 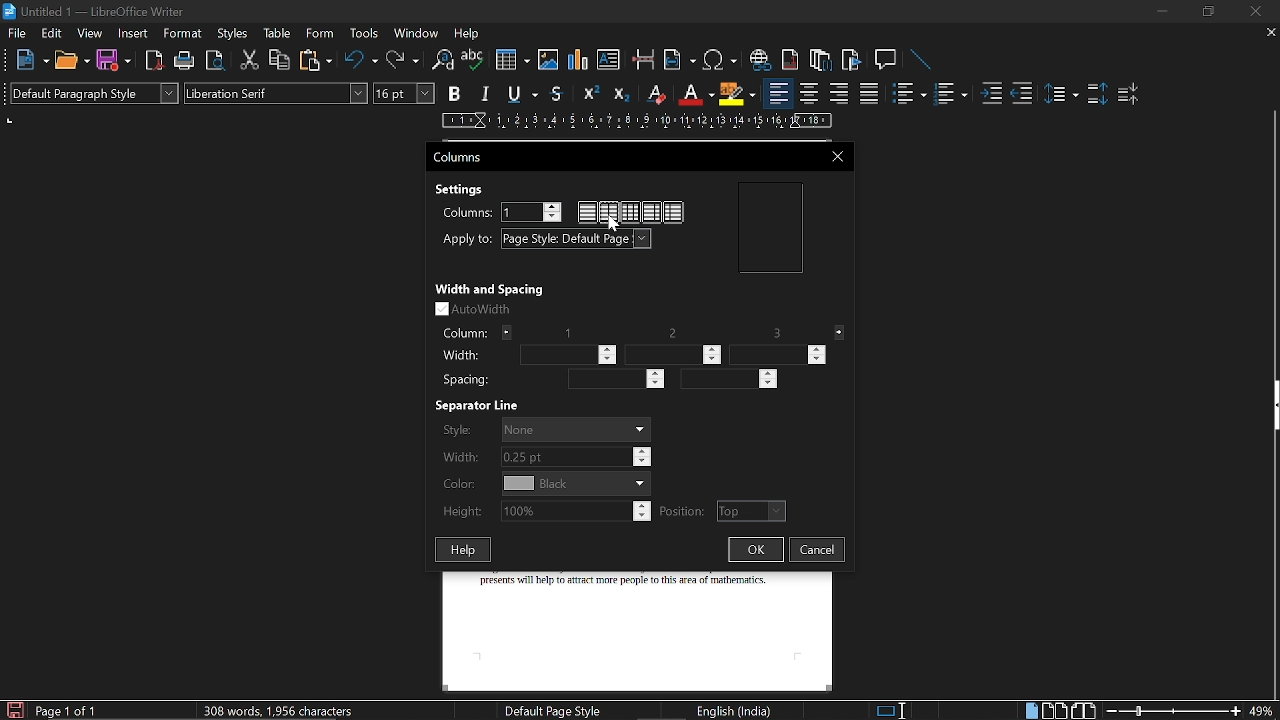 What do you see at coordinates (248, 62) in the screenshot?
I see `Cut ` at bounding box center [248, 62].